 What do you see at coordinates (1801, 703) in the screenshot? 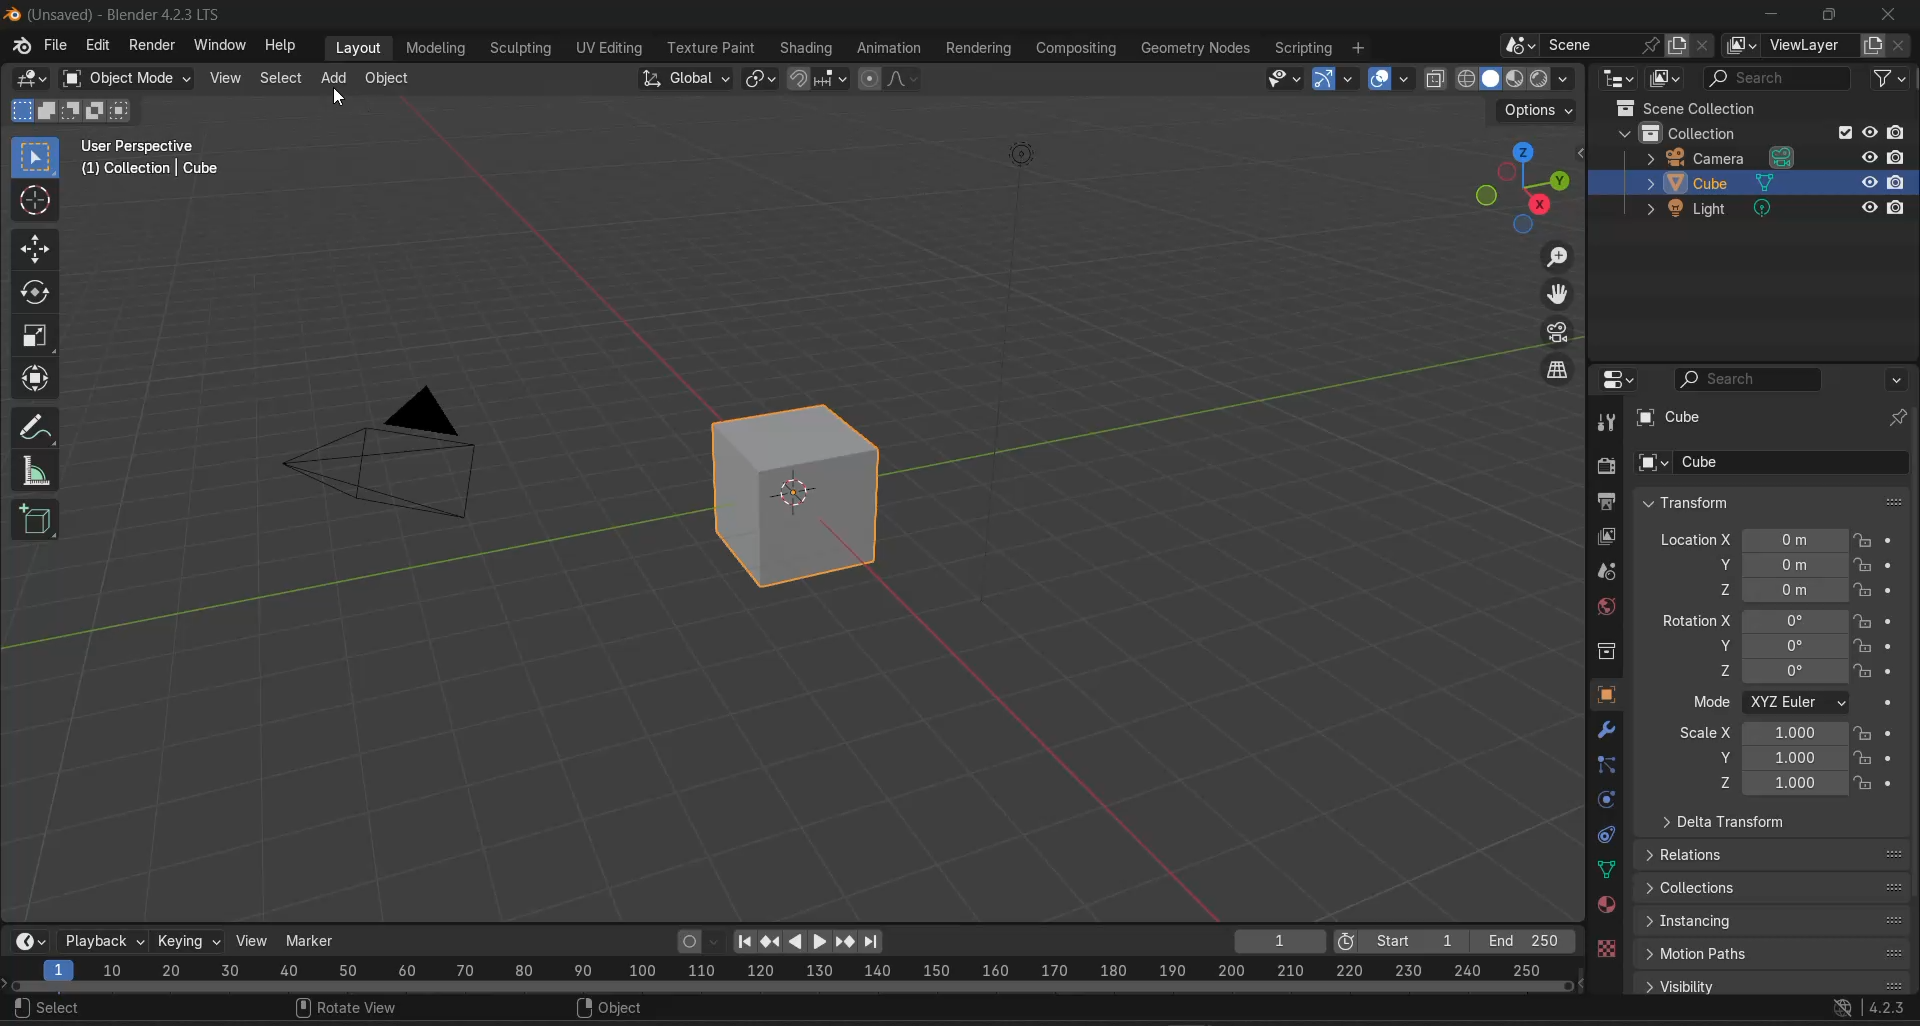
I see `rotation order` at bounding box center [1801, 703].